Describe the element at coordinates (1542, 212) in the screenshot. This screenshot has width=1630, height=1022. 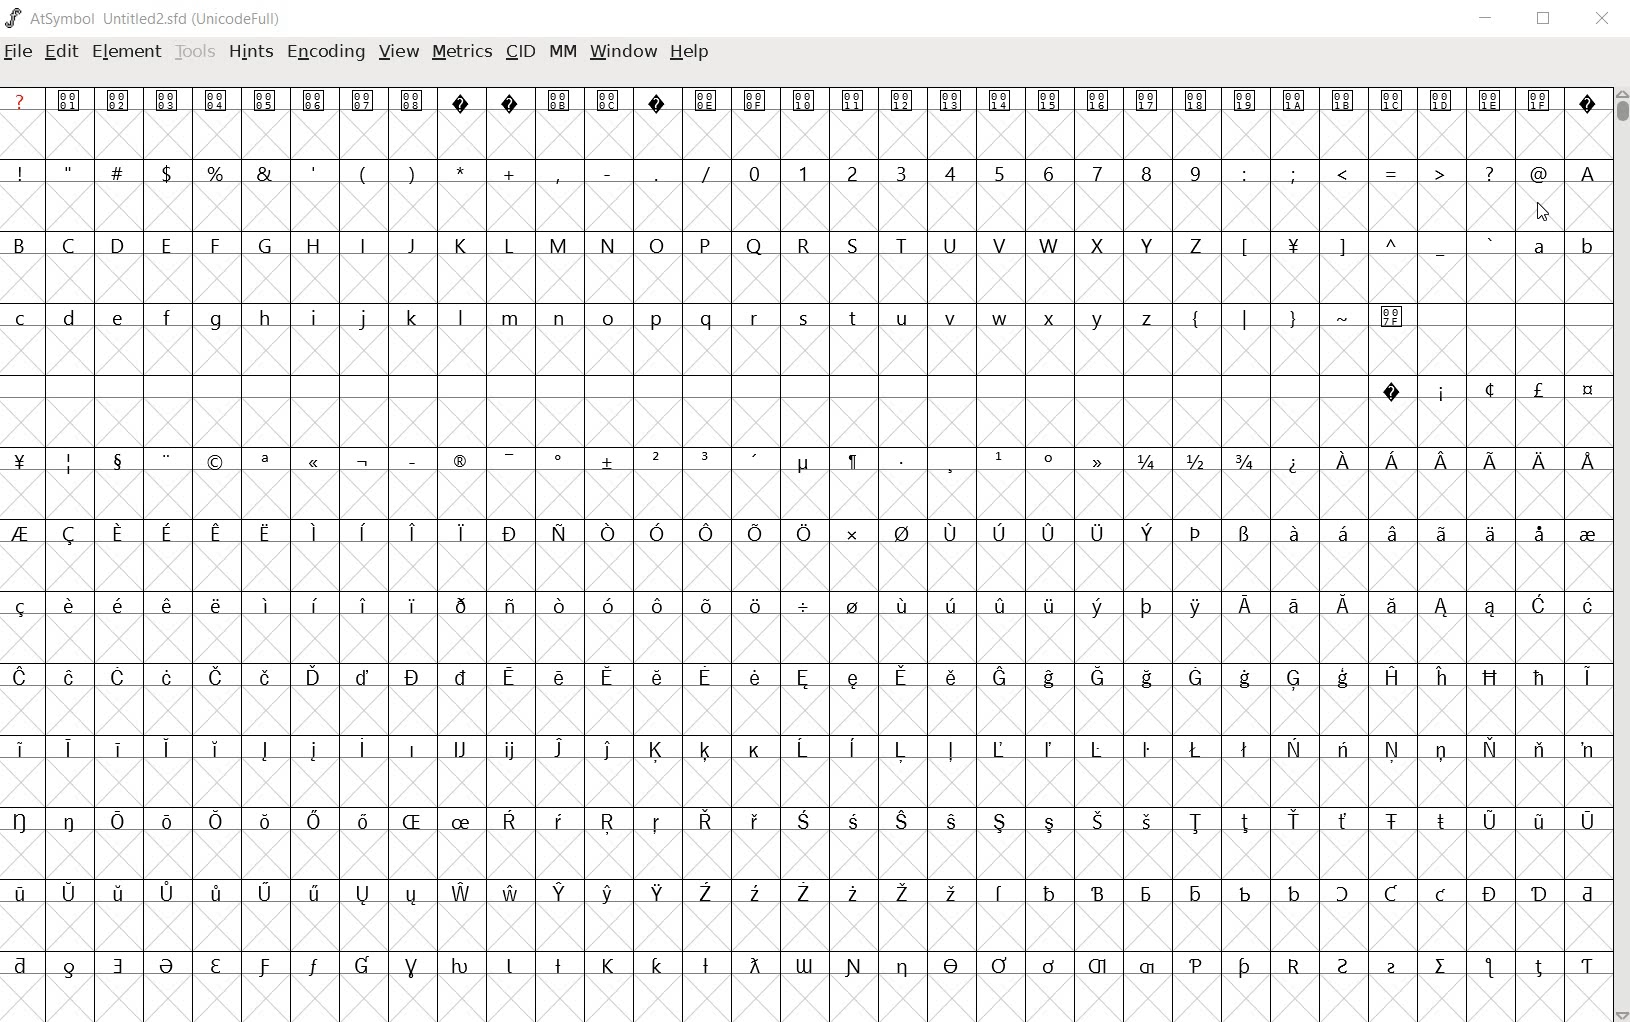
I see `cursor` at that location.